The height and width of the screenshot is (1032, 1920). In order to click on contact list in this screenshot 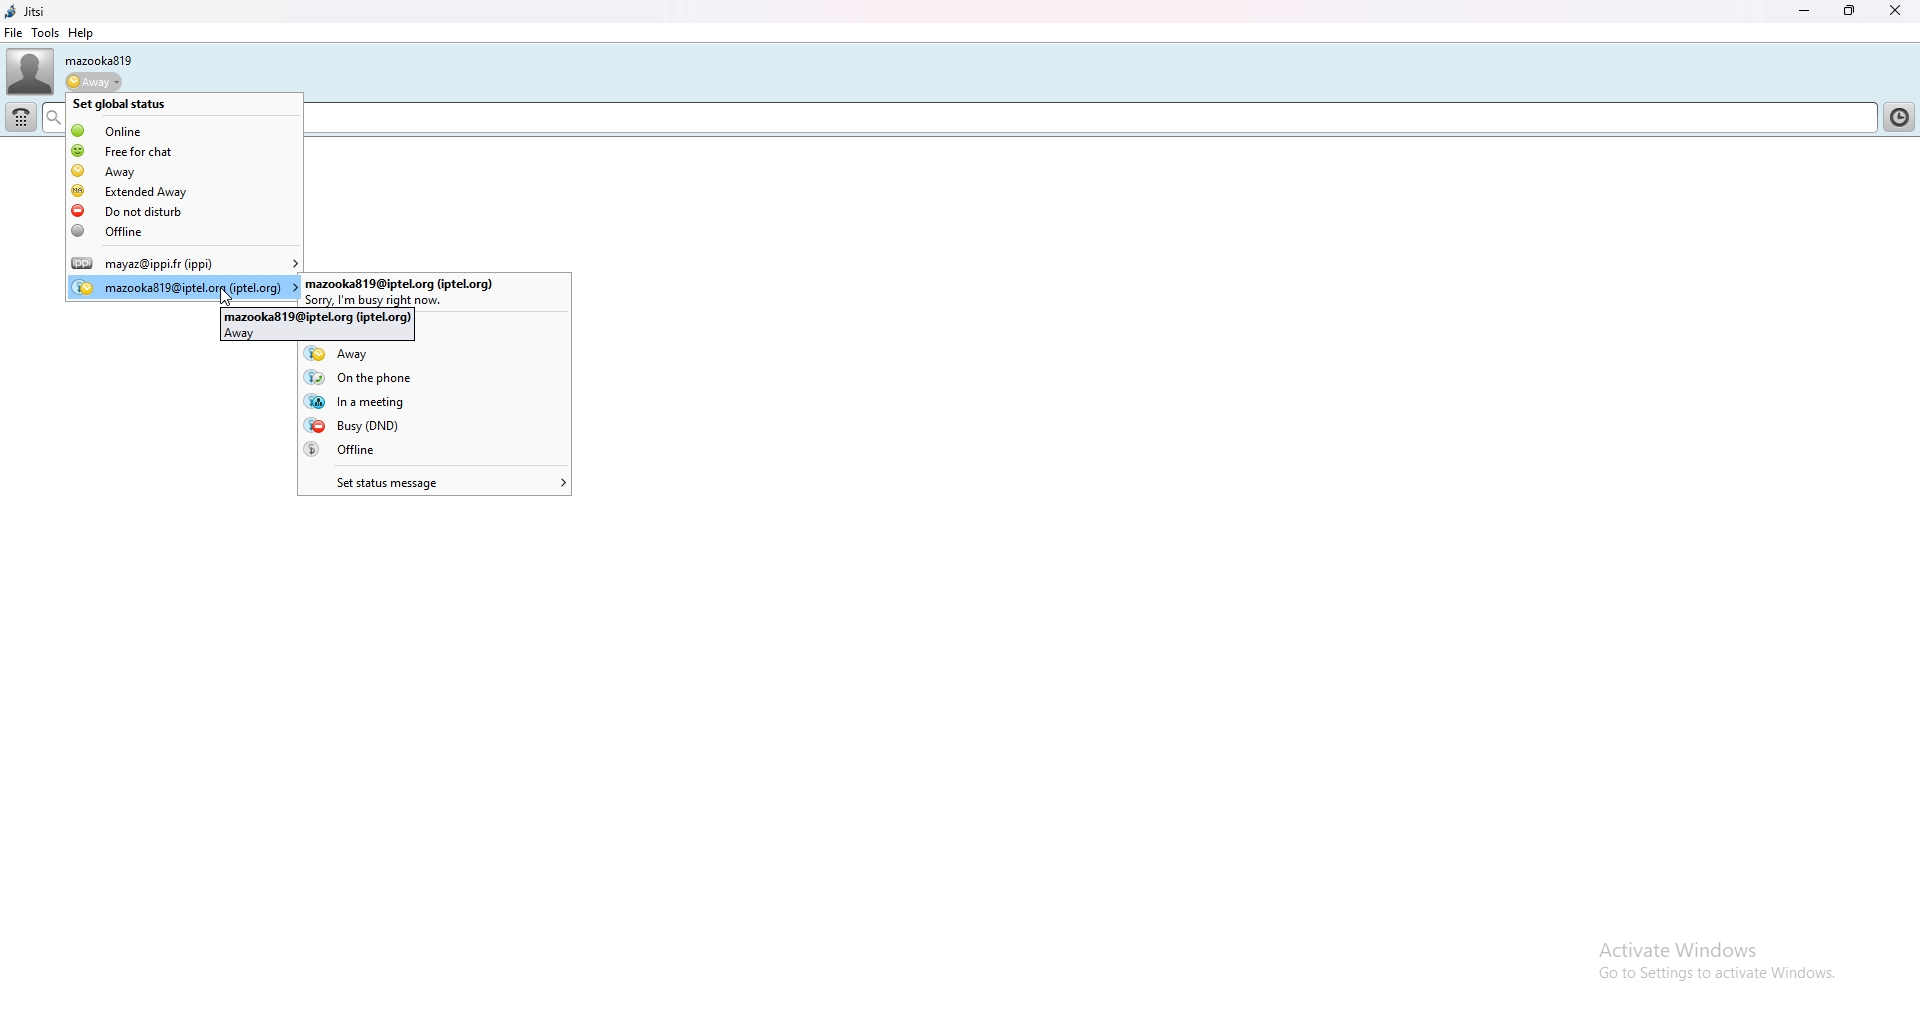, I will do `click(1903, 115)`.